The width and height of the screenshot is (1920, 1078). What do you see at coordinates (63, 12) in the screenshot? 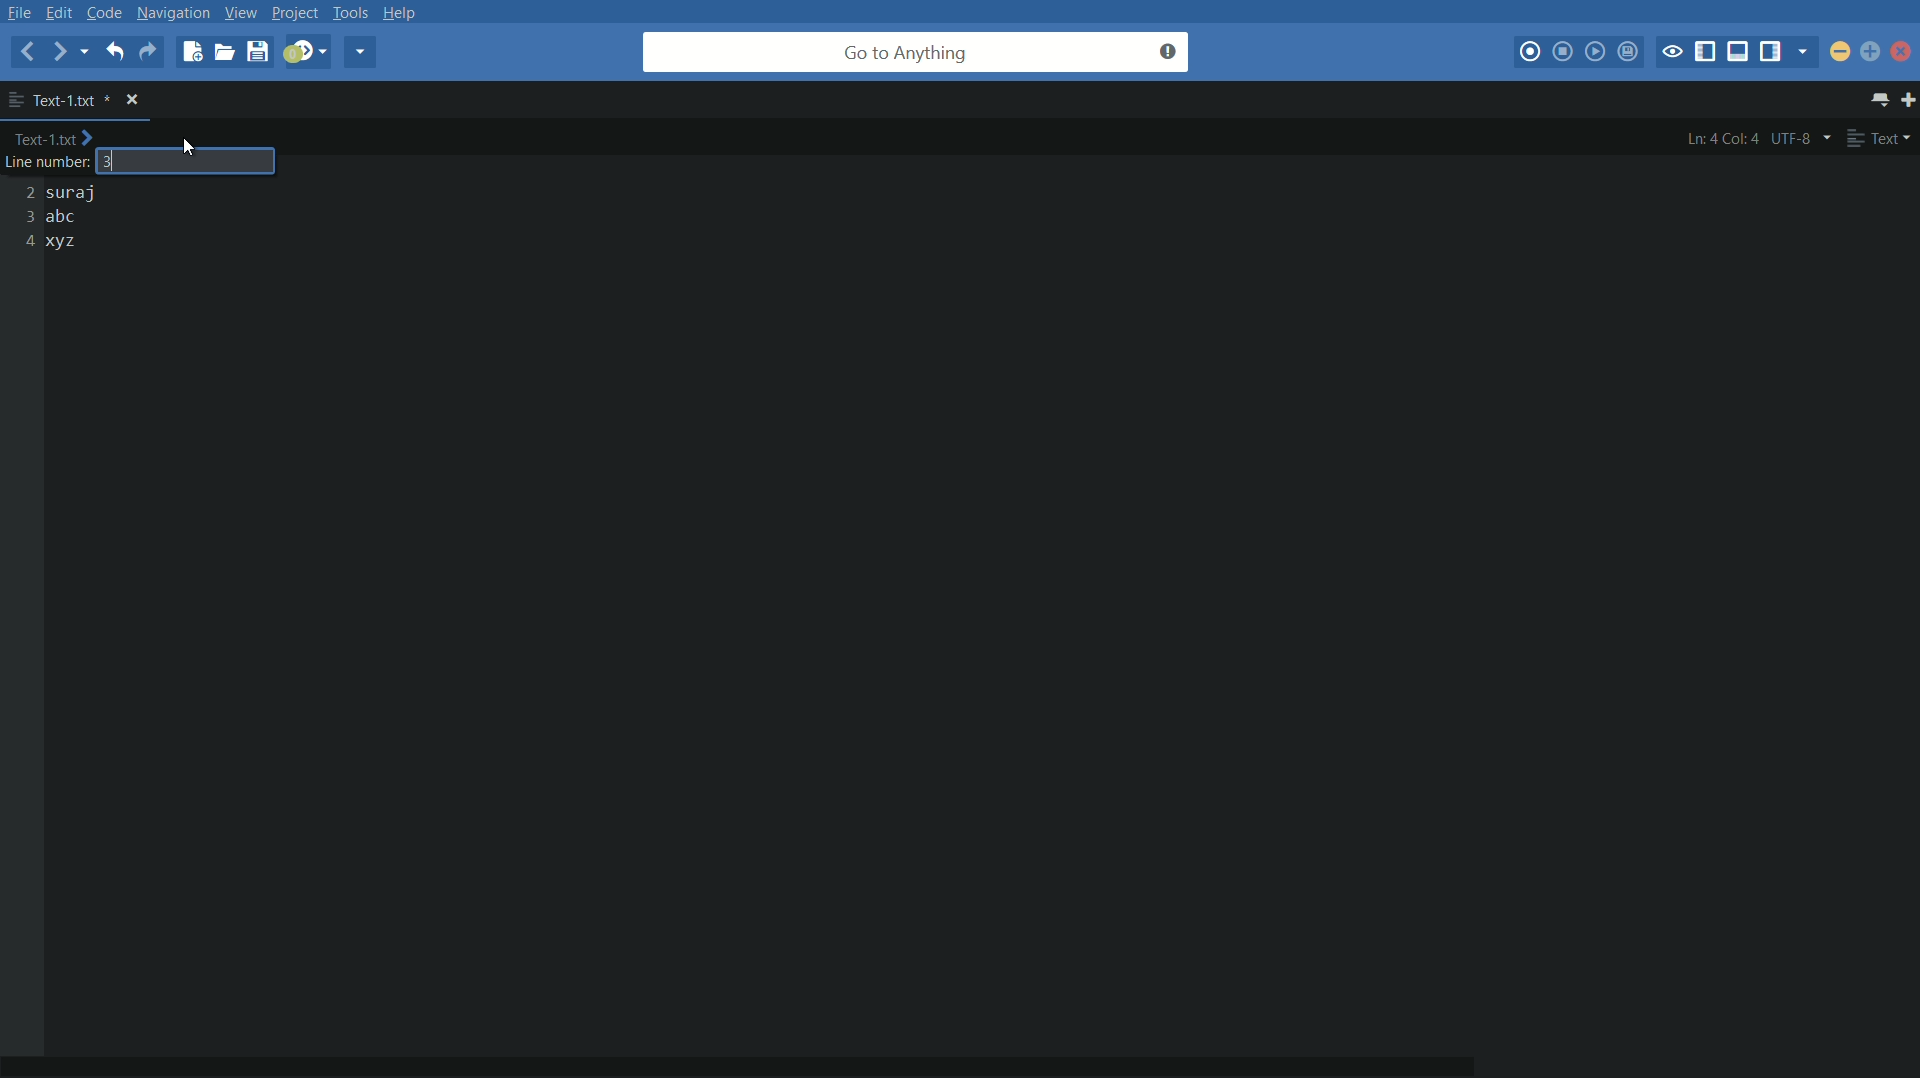
I see `edit ` at bounding box center [63, 12].